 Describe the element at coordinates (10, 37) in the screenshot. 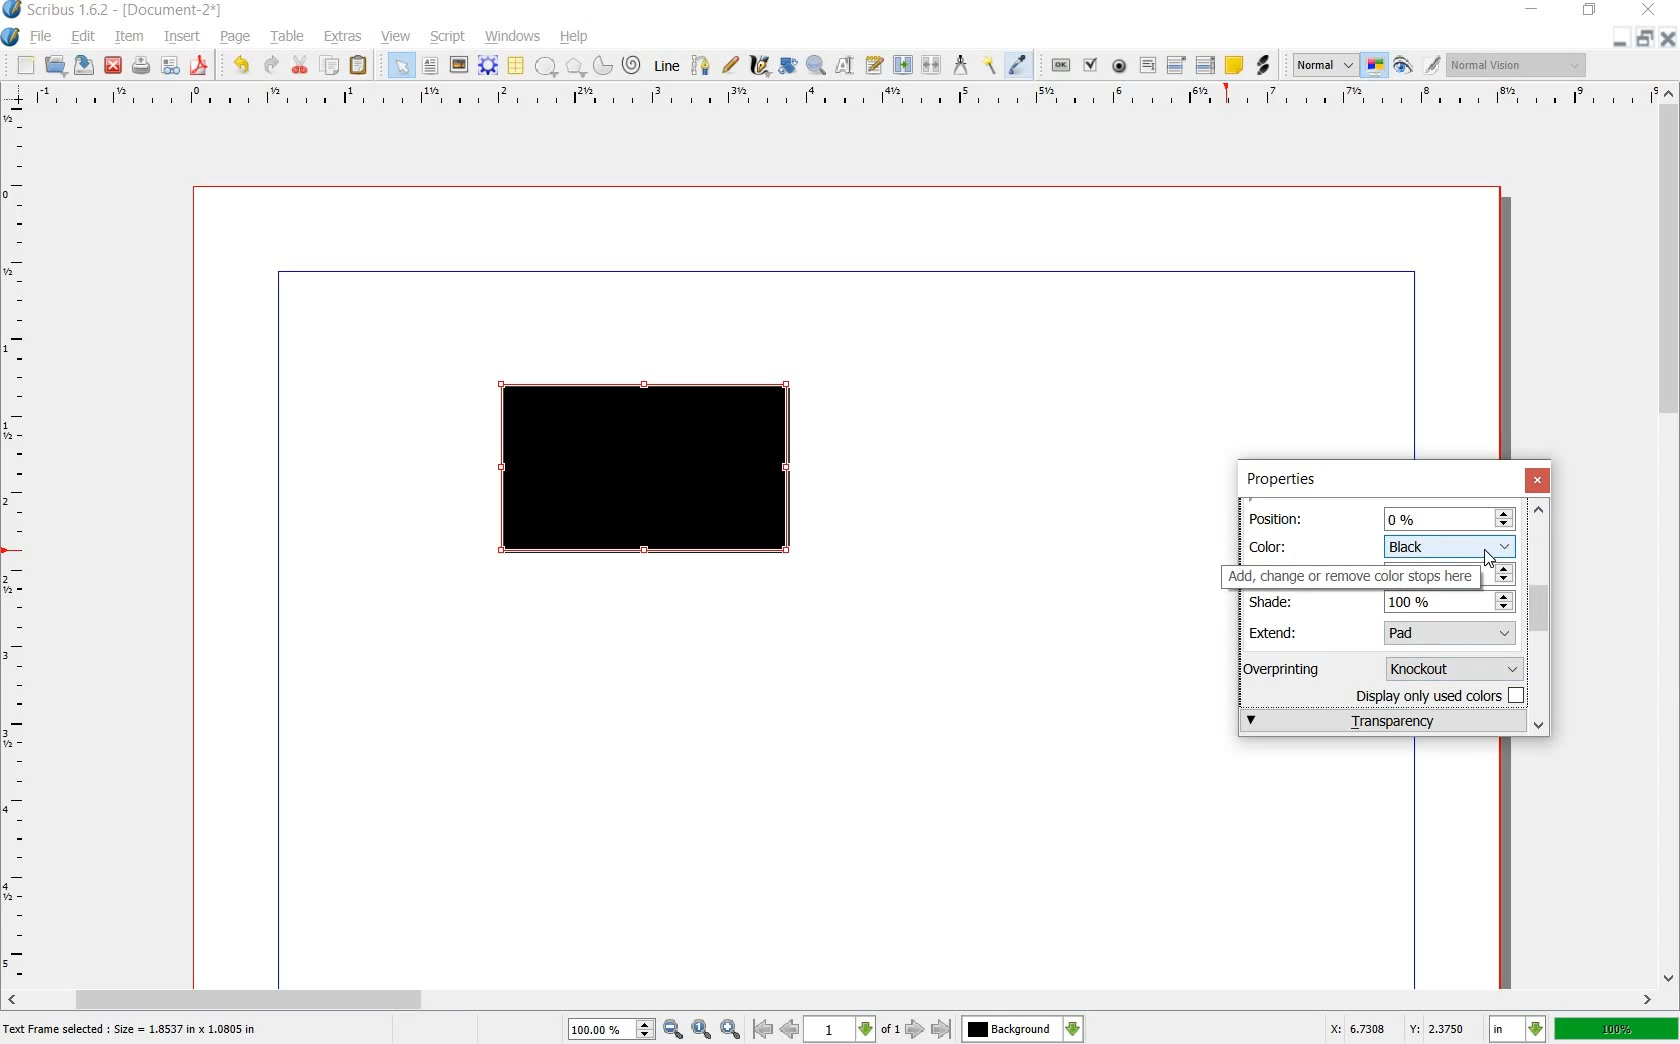

I see `system logo` at that location.